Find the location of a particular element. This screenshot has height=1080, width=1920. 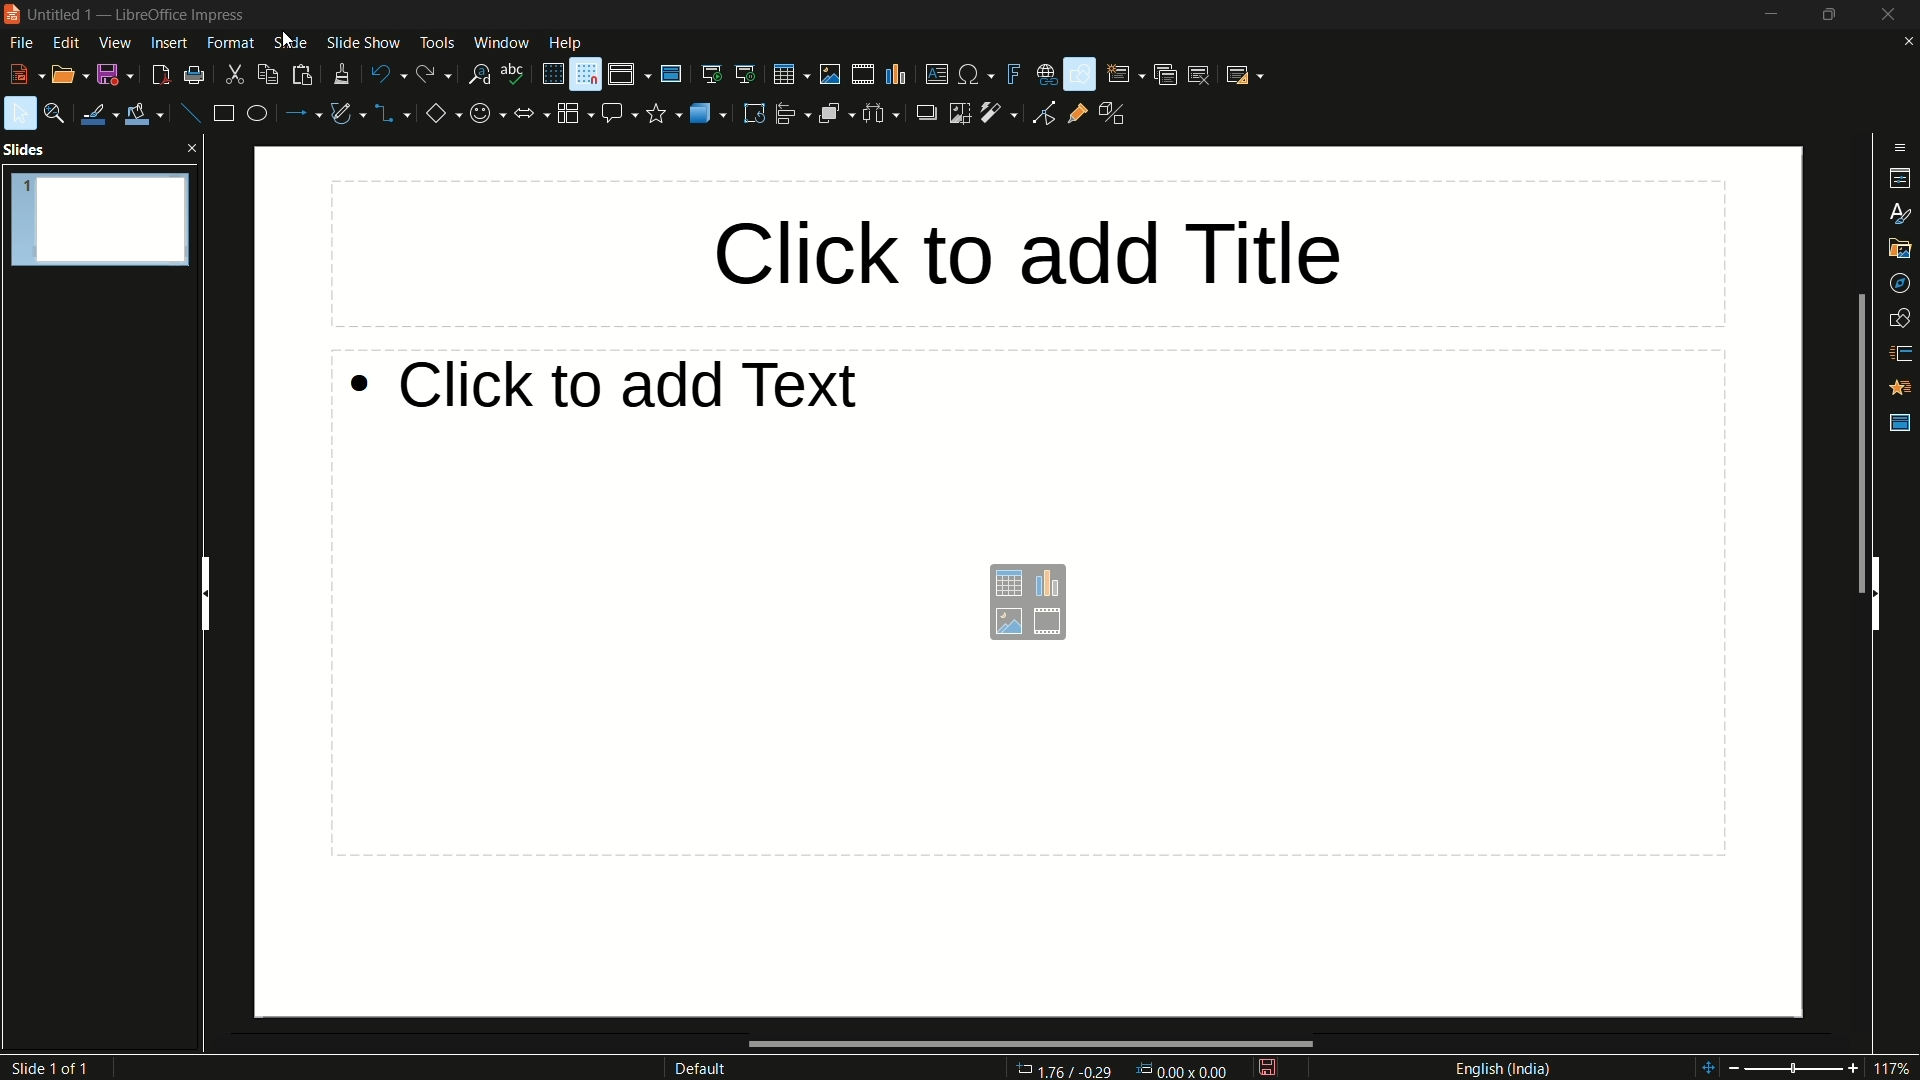

block arrows is located at coordinates (530, 113).